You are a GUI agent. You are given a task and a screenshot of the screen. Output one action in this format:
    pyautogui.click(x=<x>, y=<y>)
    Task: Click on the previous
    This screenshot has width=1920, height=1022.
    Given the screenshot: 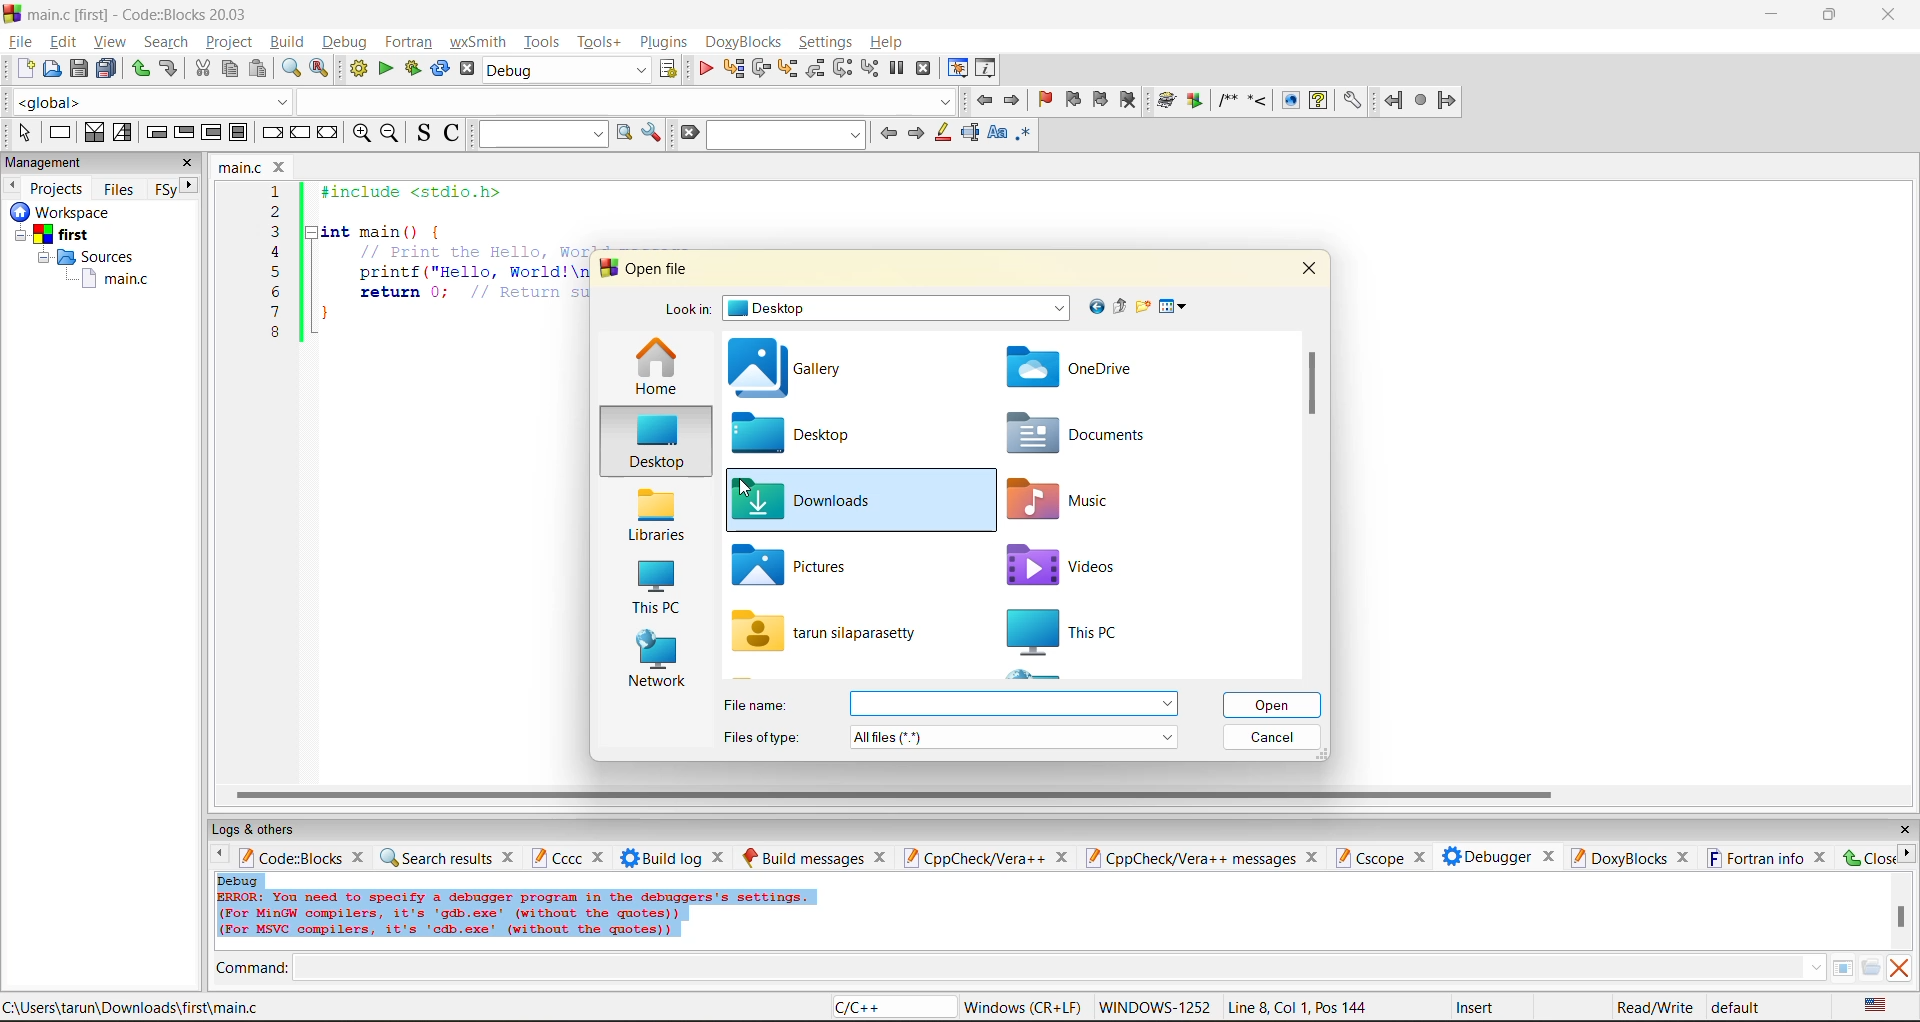 What is the action you would take?
    pyautogui.click(x=888, y=133)
    